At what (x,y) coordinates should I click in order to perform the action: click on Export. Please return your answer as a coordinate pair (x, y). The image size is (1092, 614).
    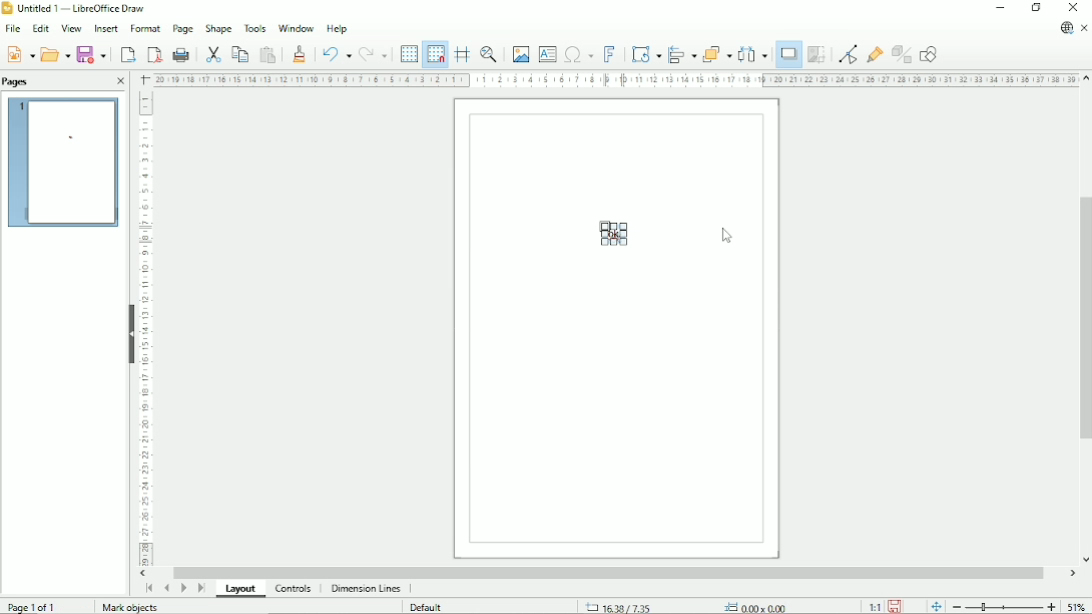
    Looking at the image, I should click on (127, 55).